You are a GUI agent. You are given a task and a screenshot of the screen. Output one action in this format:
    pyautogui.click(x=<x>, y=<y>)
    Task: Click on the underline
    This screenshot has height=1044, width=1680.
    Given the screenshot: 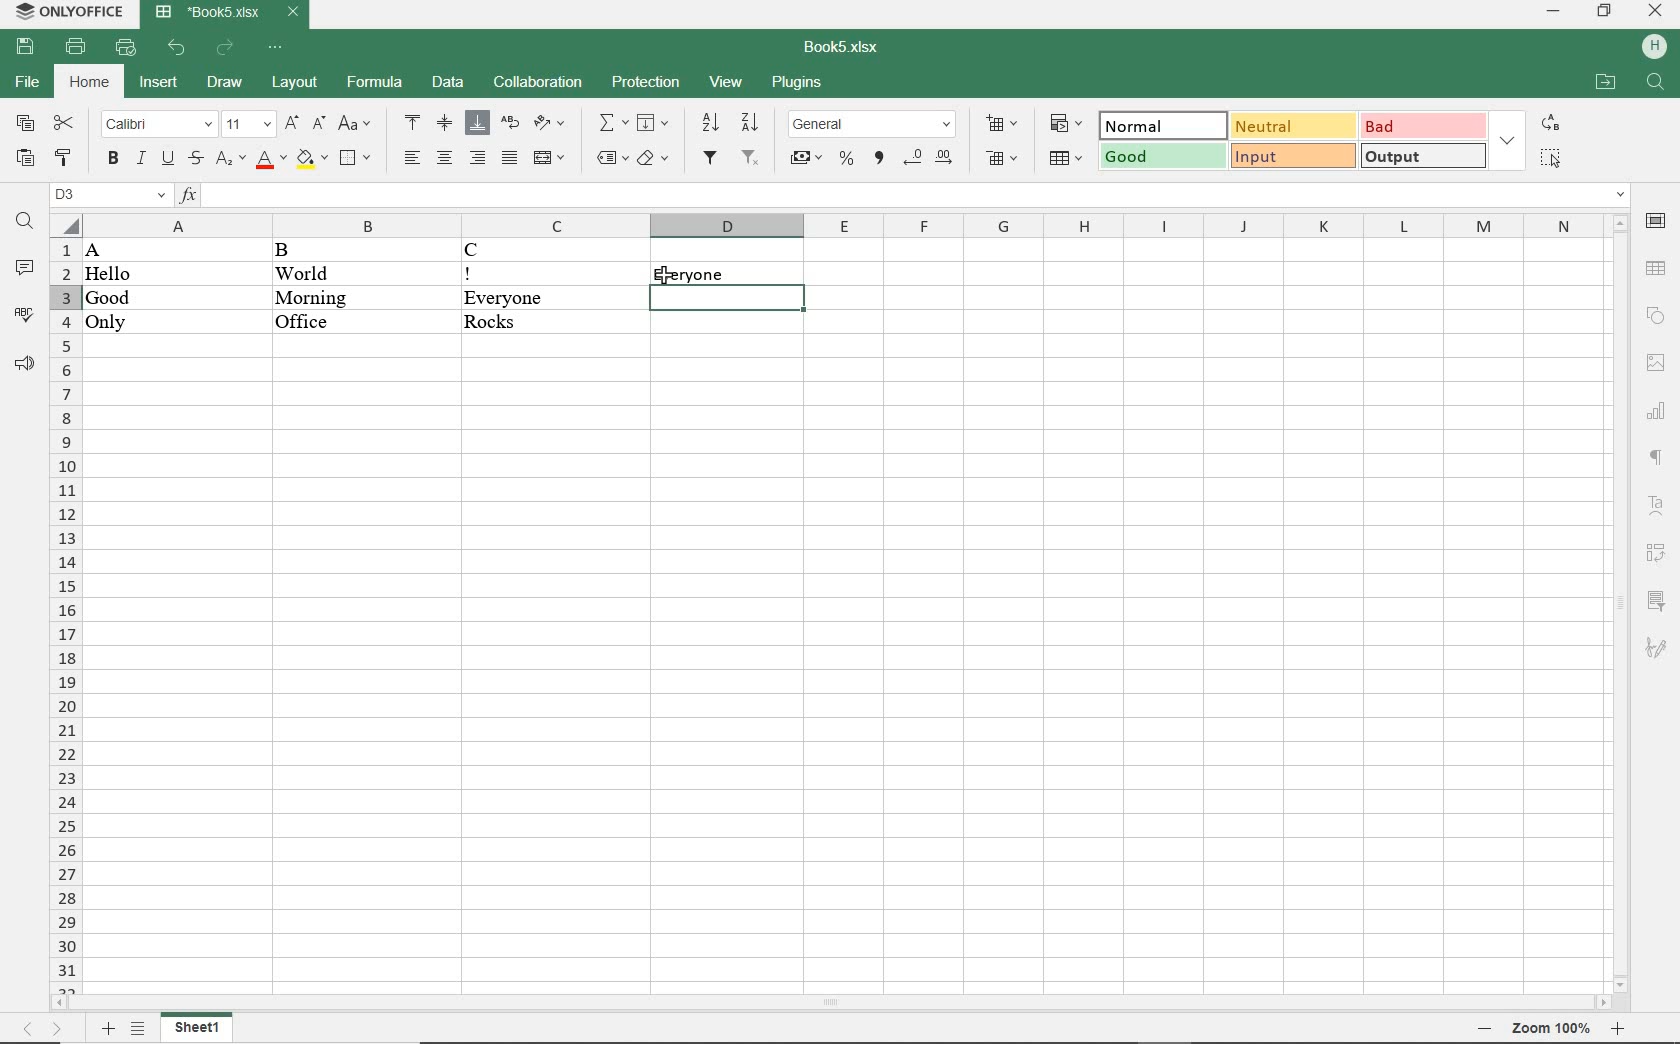 What is the action you would take?
    pyautogui.click(x=168, y=161)
    